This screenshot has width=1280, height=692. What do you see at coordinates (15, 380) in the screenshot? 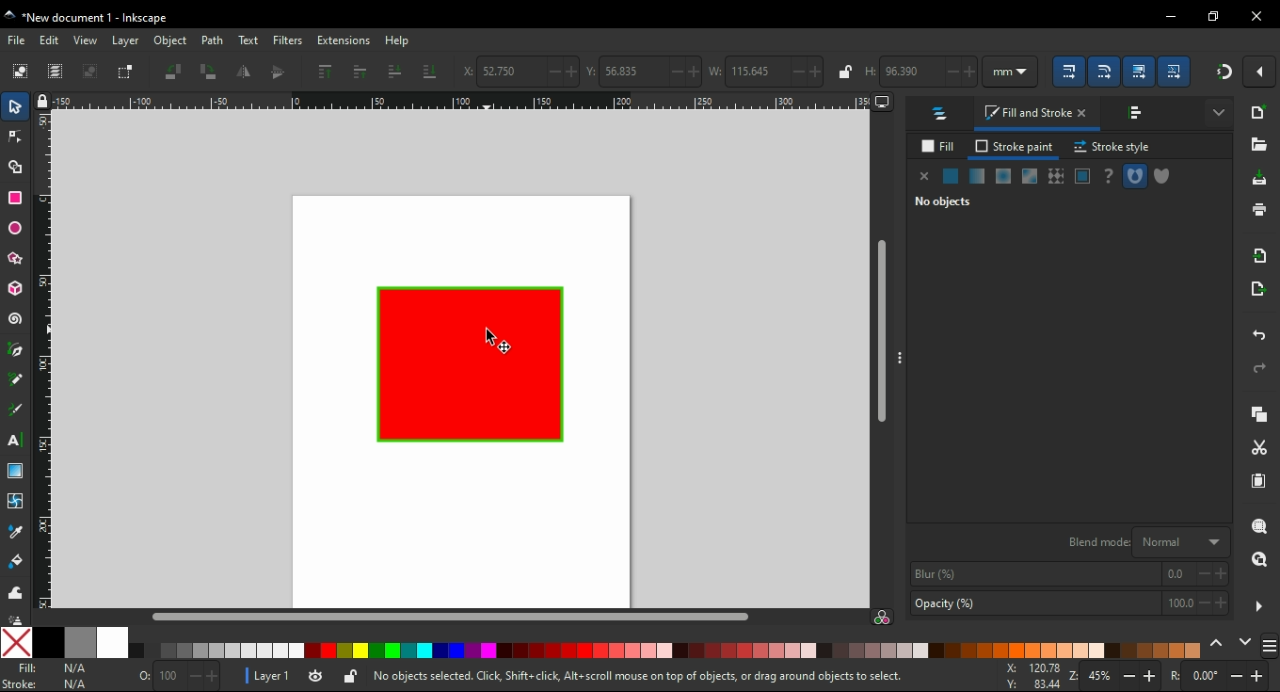
I see `pencil tool` at bounding box center [15, 380].